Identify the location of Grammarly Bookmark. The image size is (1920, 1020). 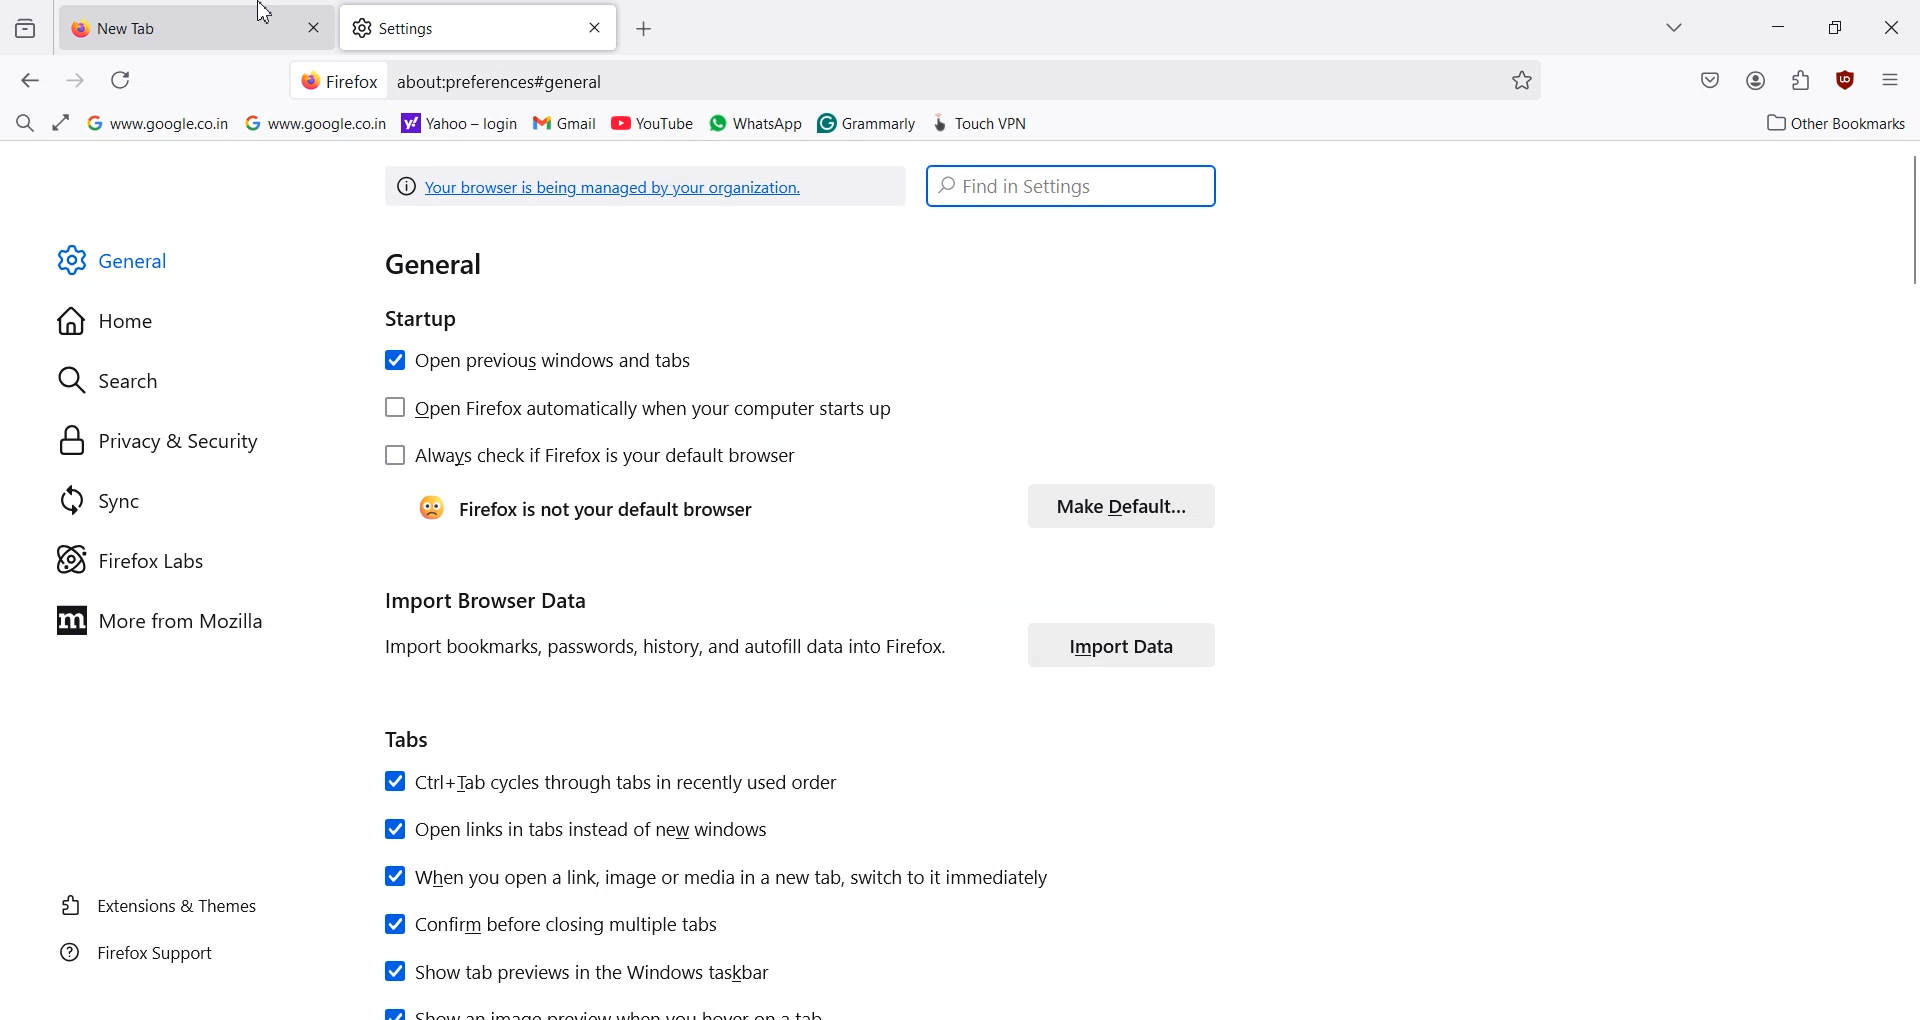
(865, 121).